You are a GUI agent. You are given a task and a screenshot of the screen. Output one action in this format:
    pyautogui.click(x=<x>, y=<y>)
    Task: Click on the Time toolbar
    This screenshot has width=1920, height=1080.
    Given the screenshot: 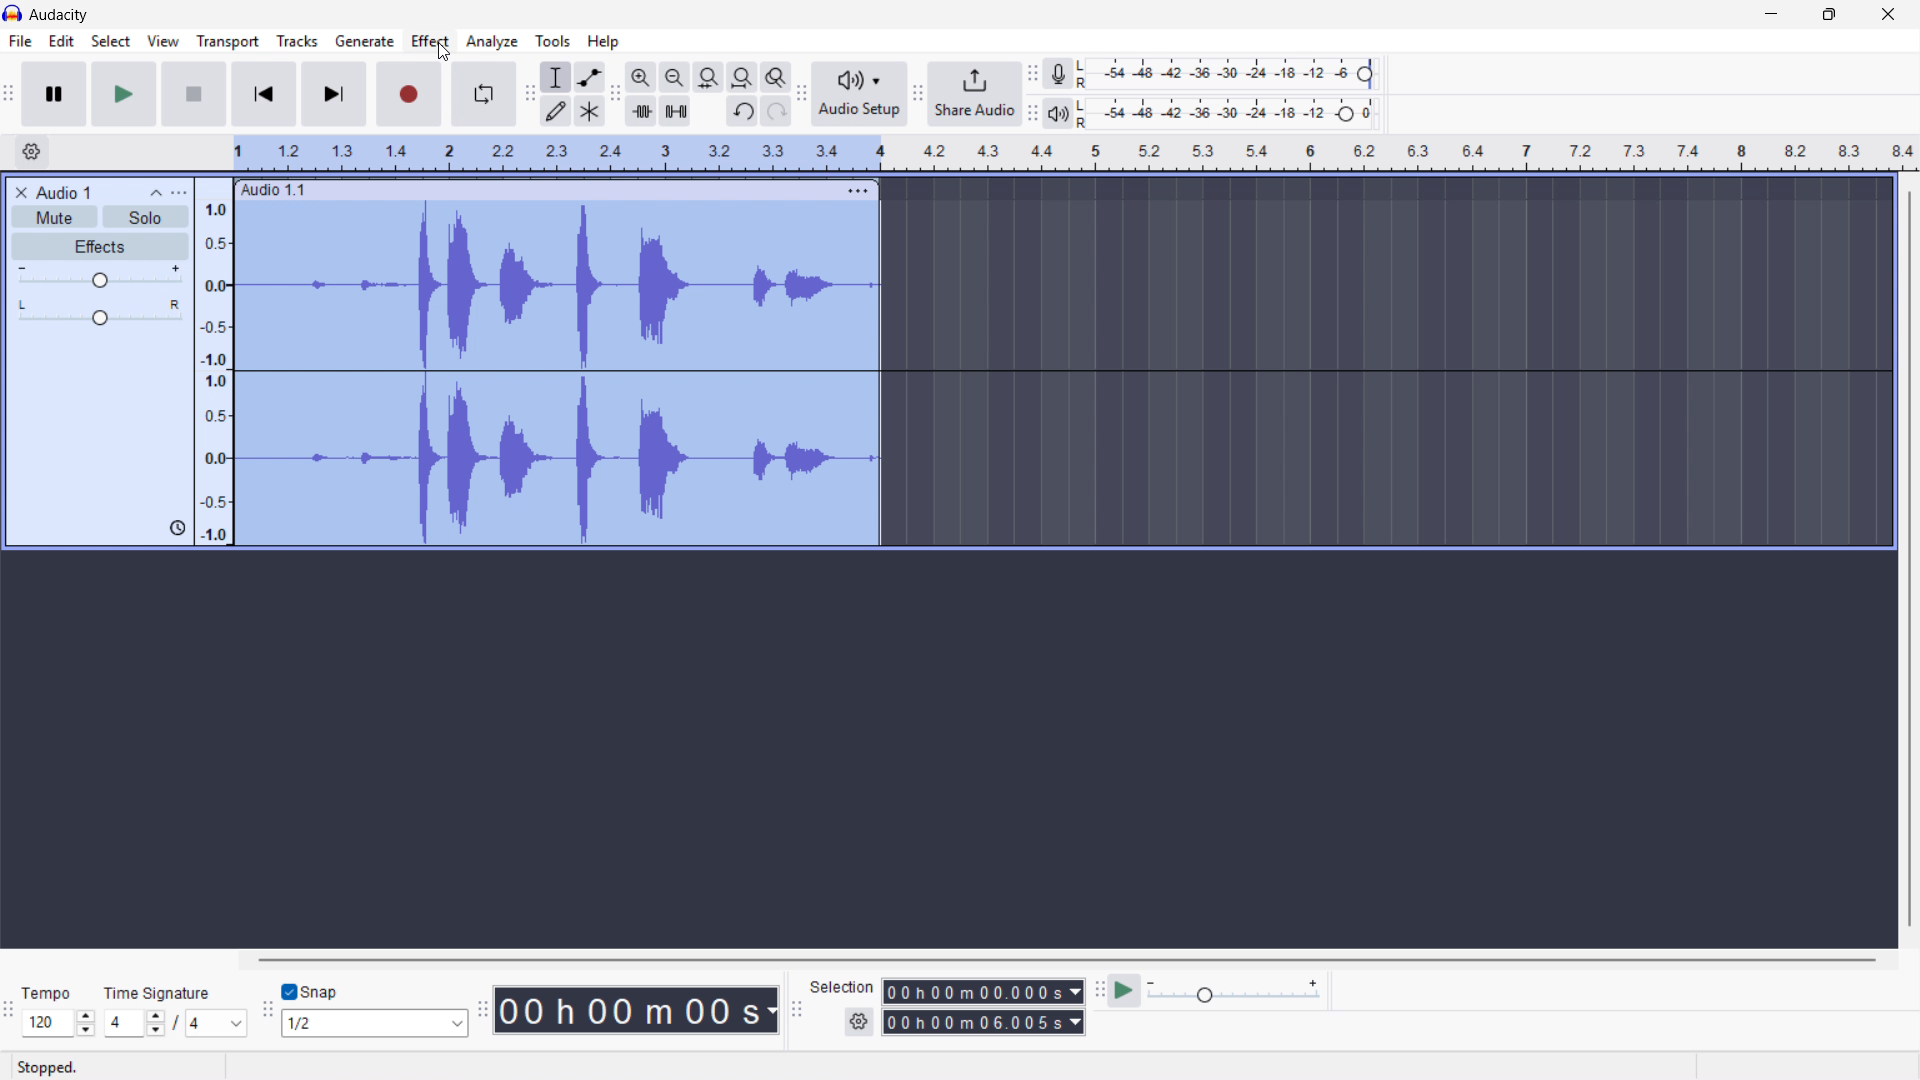 What is the action you would take?
    pyautogui.click(x=481, y=1012)
    